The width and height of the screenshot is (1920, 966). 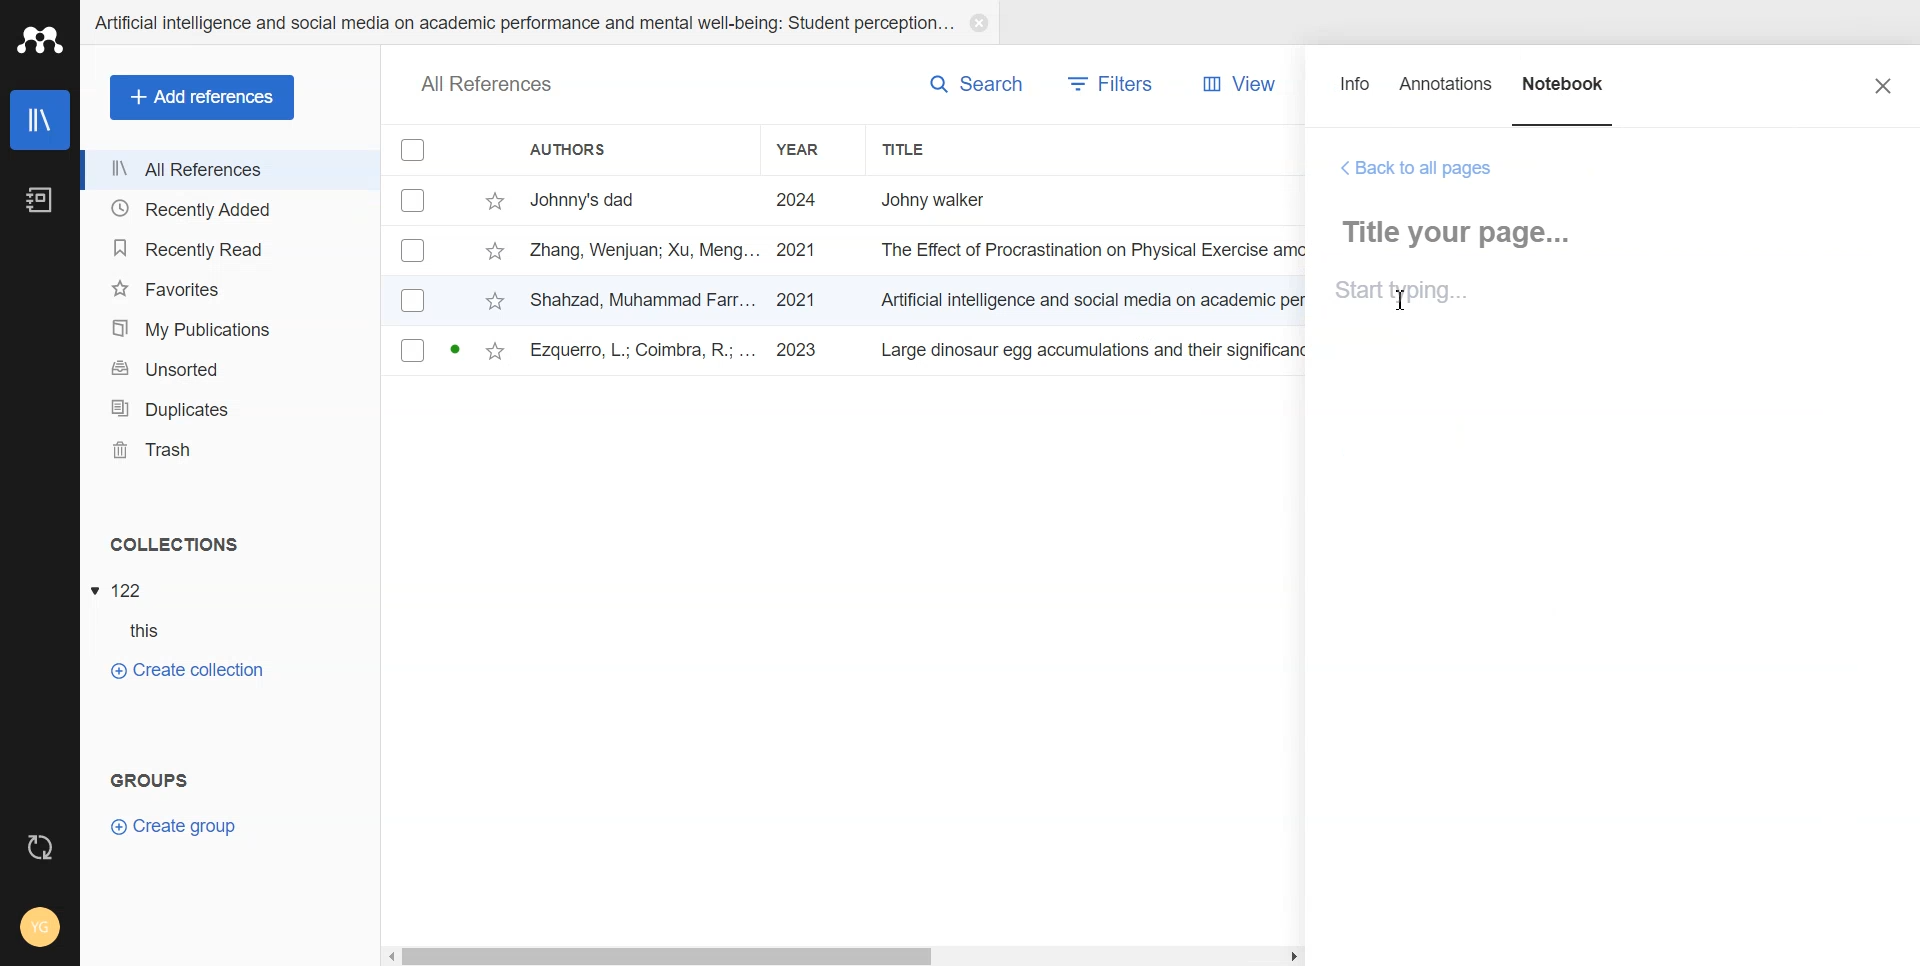 What do you see at coordinates (1095, 250) in the screenshot?
I see `the effect of procrastination on physical exercise amo` at bounding box center [1095, 250].